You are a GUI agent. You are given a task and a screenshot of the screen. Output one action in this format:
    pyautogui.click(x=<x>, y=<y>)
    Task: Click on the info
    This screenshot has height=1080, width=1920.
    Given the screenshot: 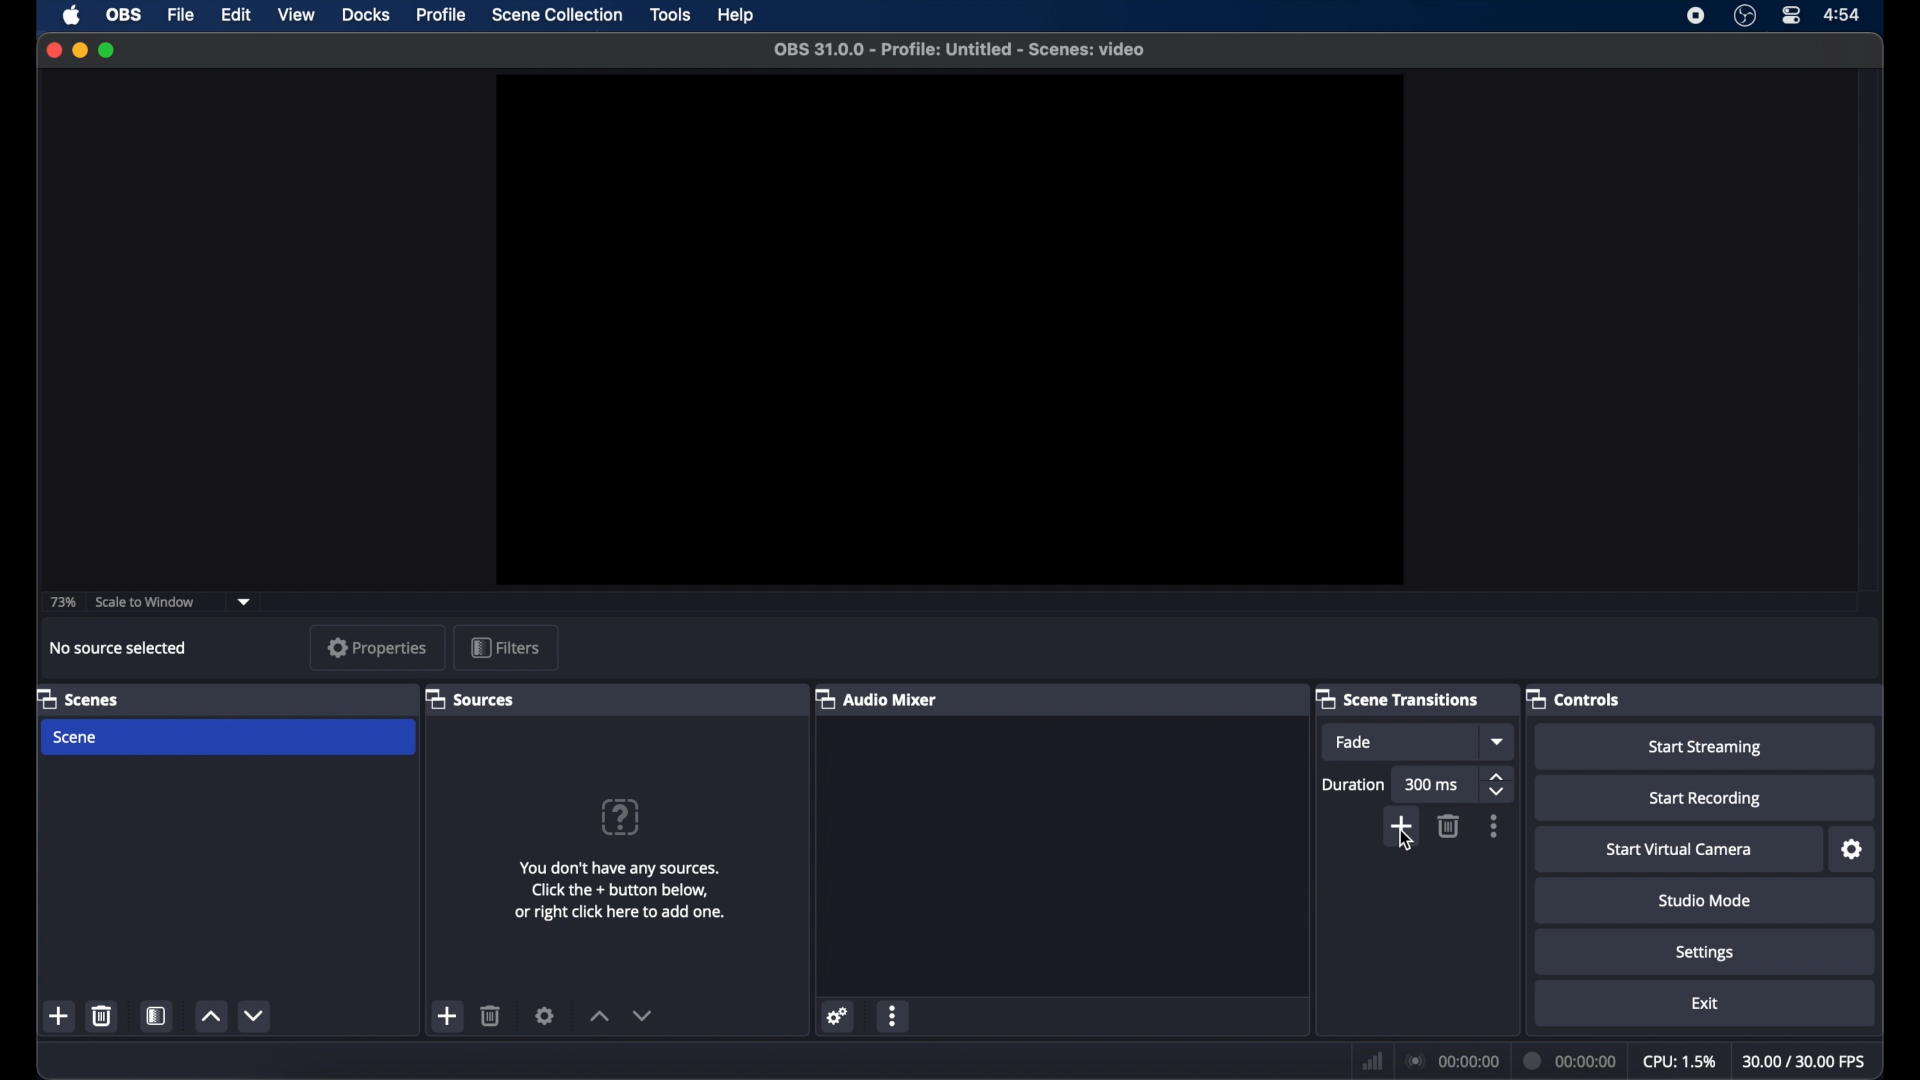 What is the action you would take?
    pyautogui.click(x=620, y=890)
    